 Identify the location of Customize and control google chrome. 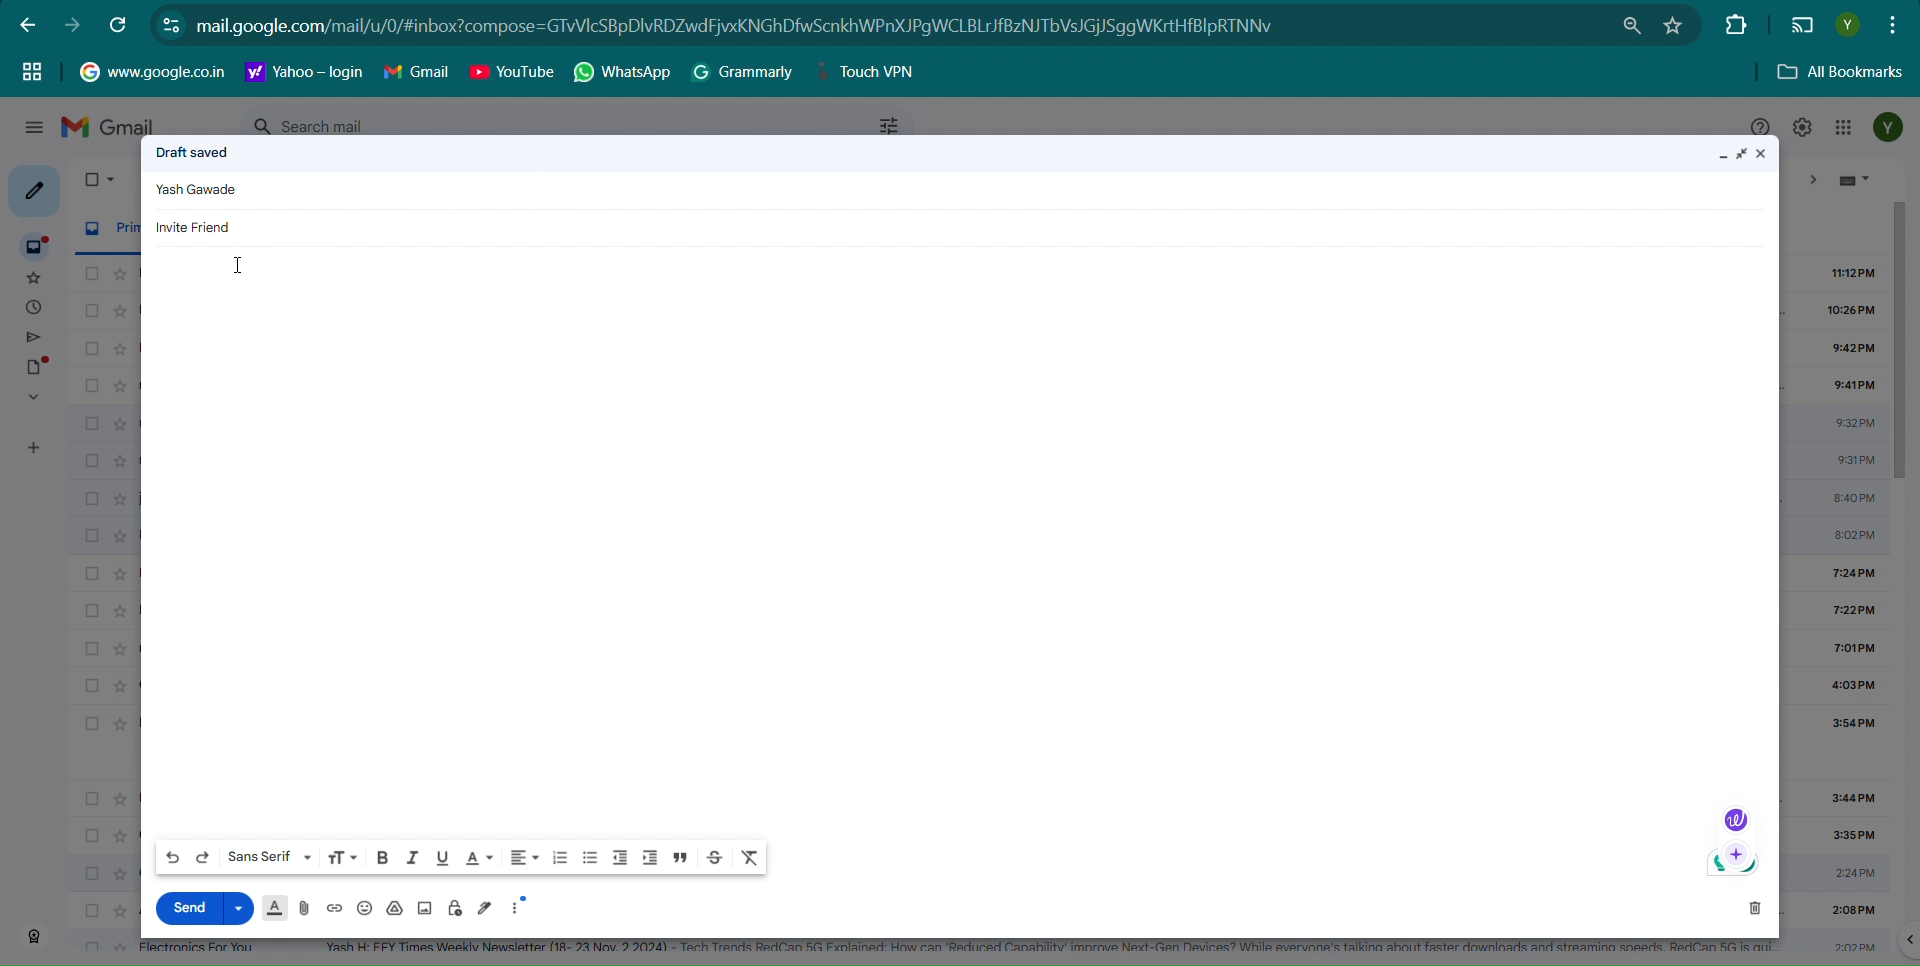
(1895, 23).